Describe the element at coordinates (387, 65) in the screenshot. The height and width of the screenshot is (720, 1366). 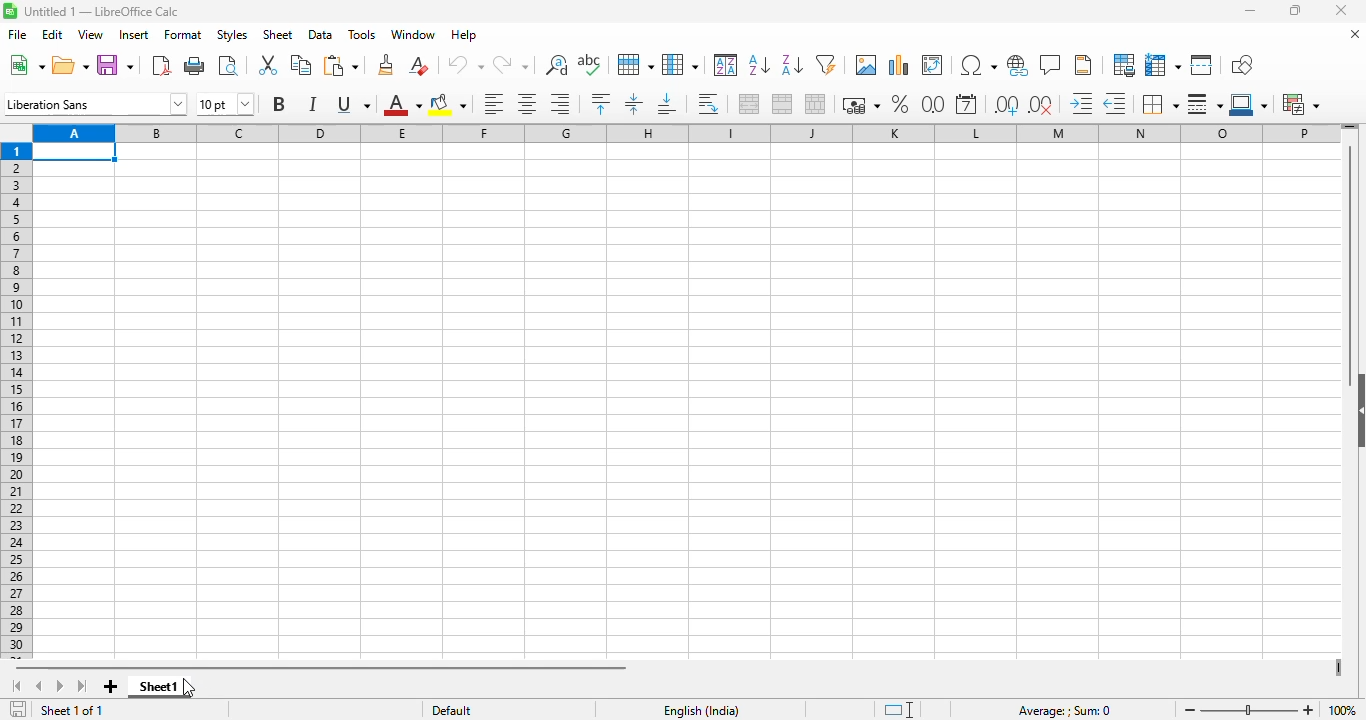
I see `clone formatting` at that location.